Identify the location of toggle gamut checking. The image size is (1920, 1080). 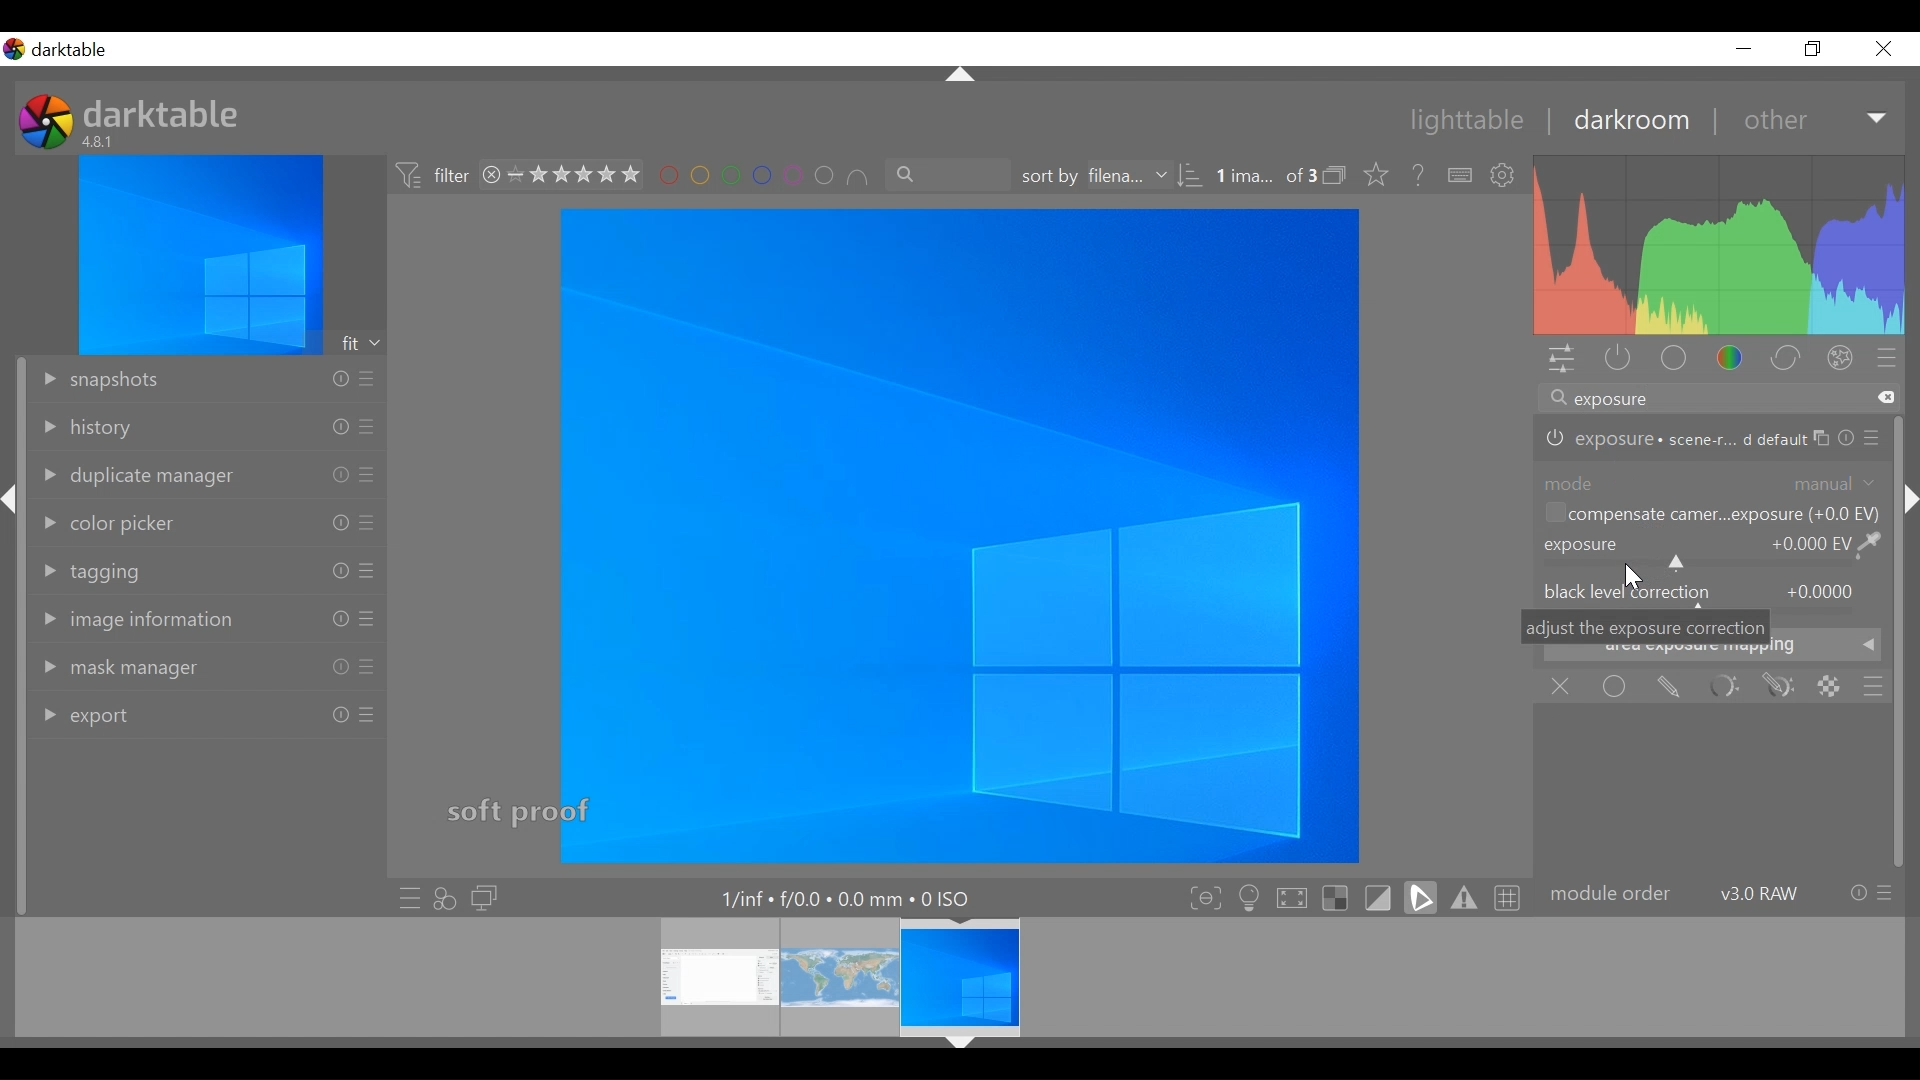
(1463, 898).